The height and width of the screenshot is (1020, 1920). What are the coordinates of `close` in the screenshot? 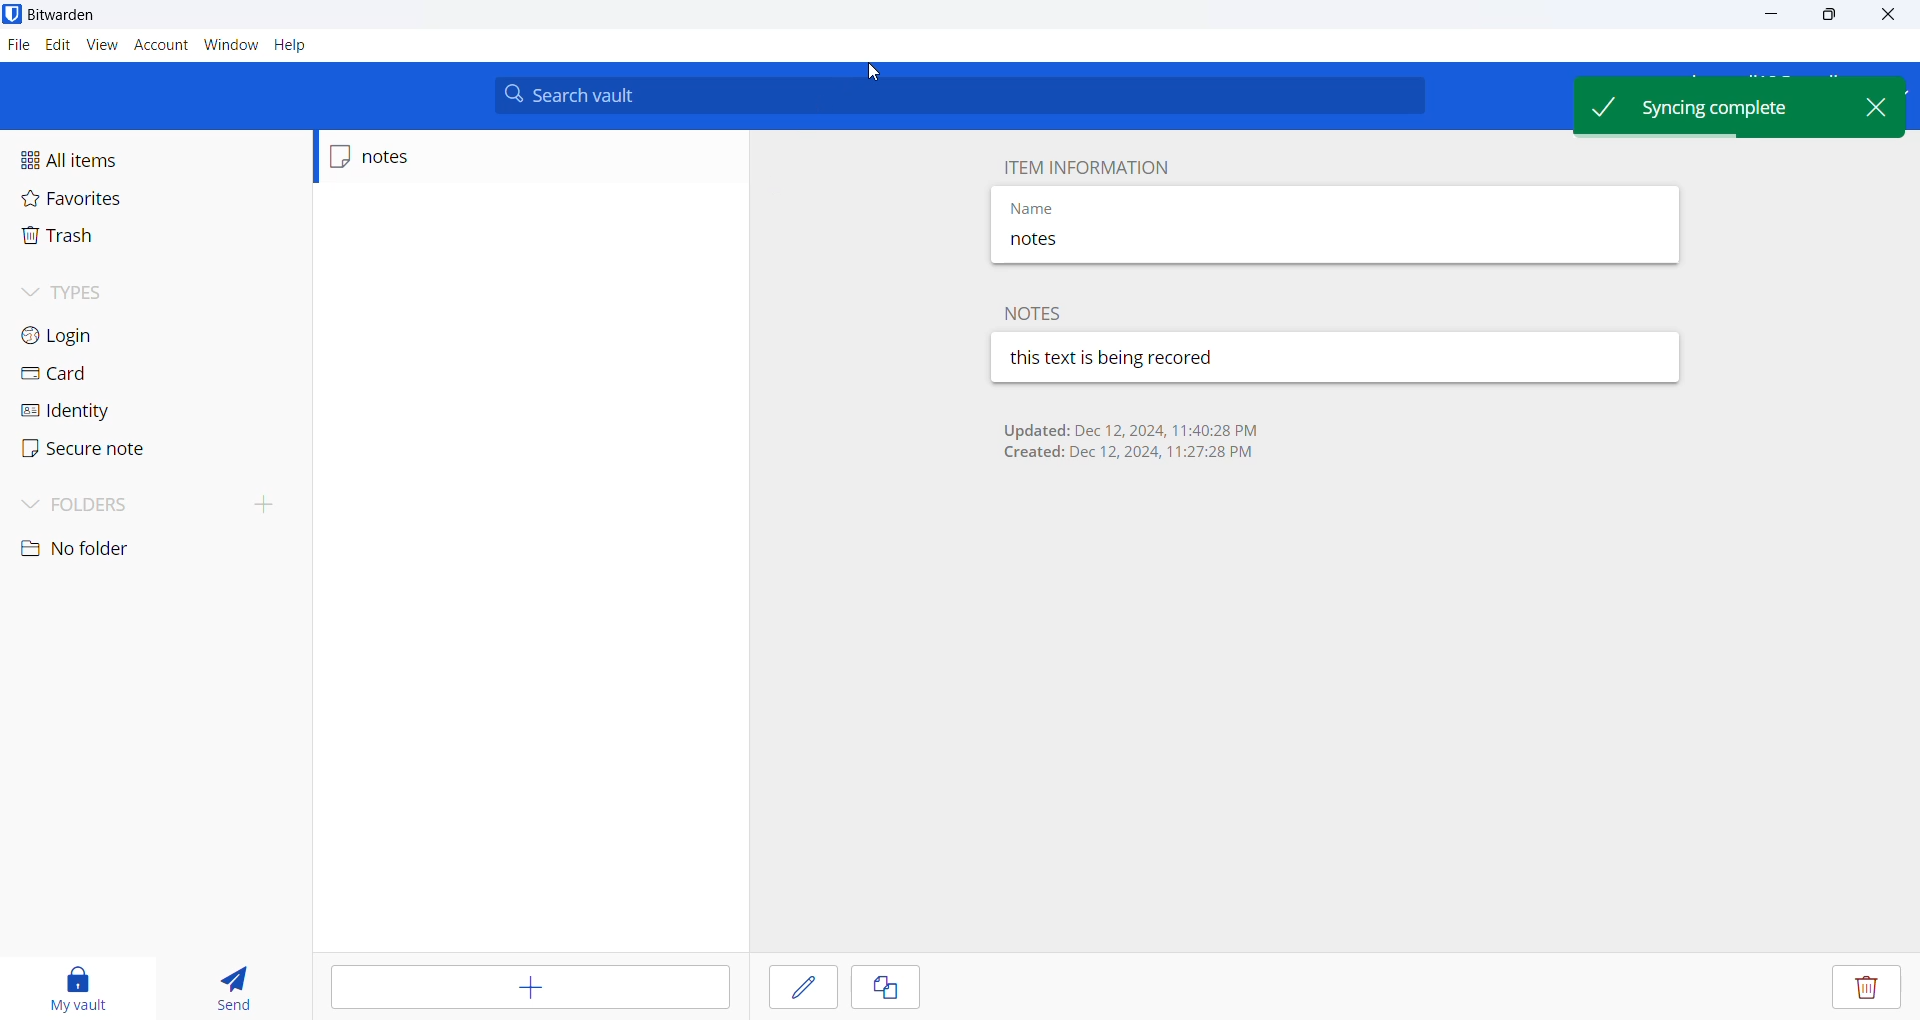 It's located at (1882, 15).